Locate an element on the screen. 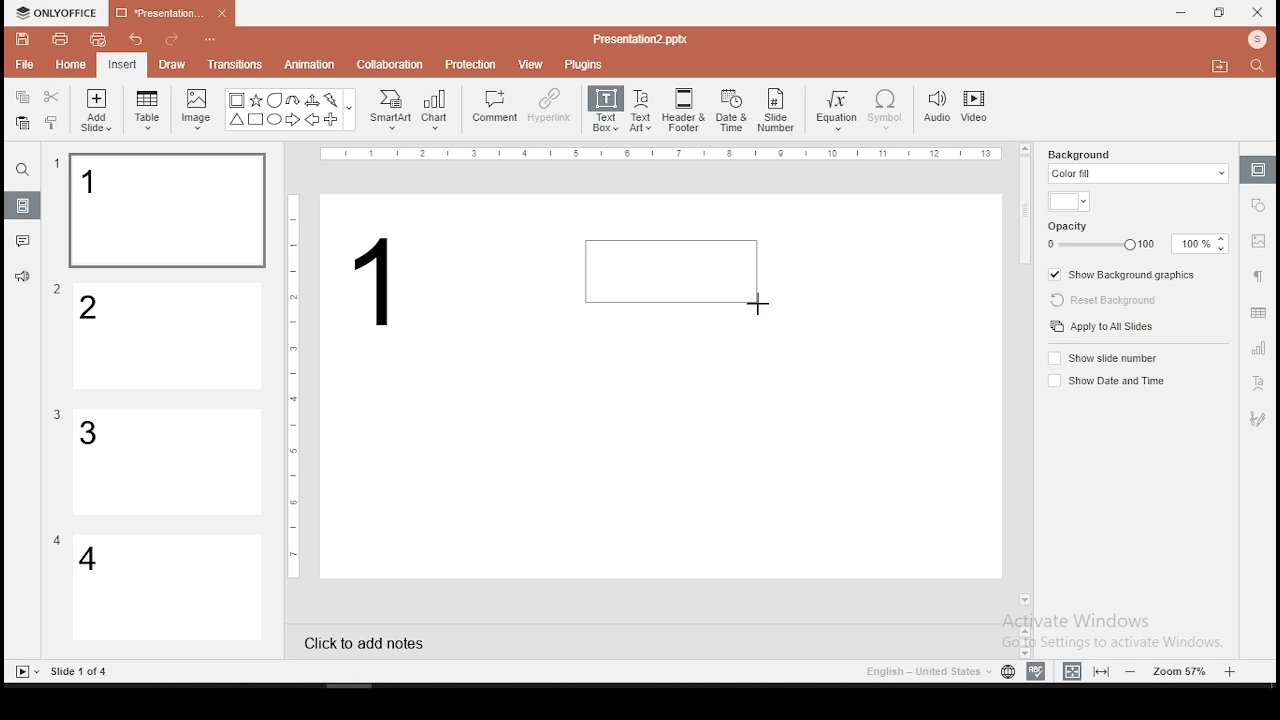 The image size is (1280, 720). Cursor is located at coordinates (760, 302).